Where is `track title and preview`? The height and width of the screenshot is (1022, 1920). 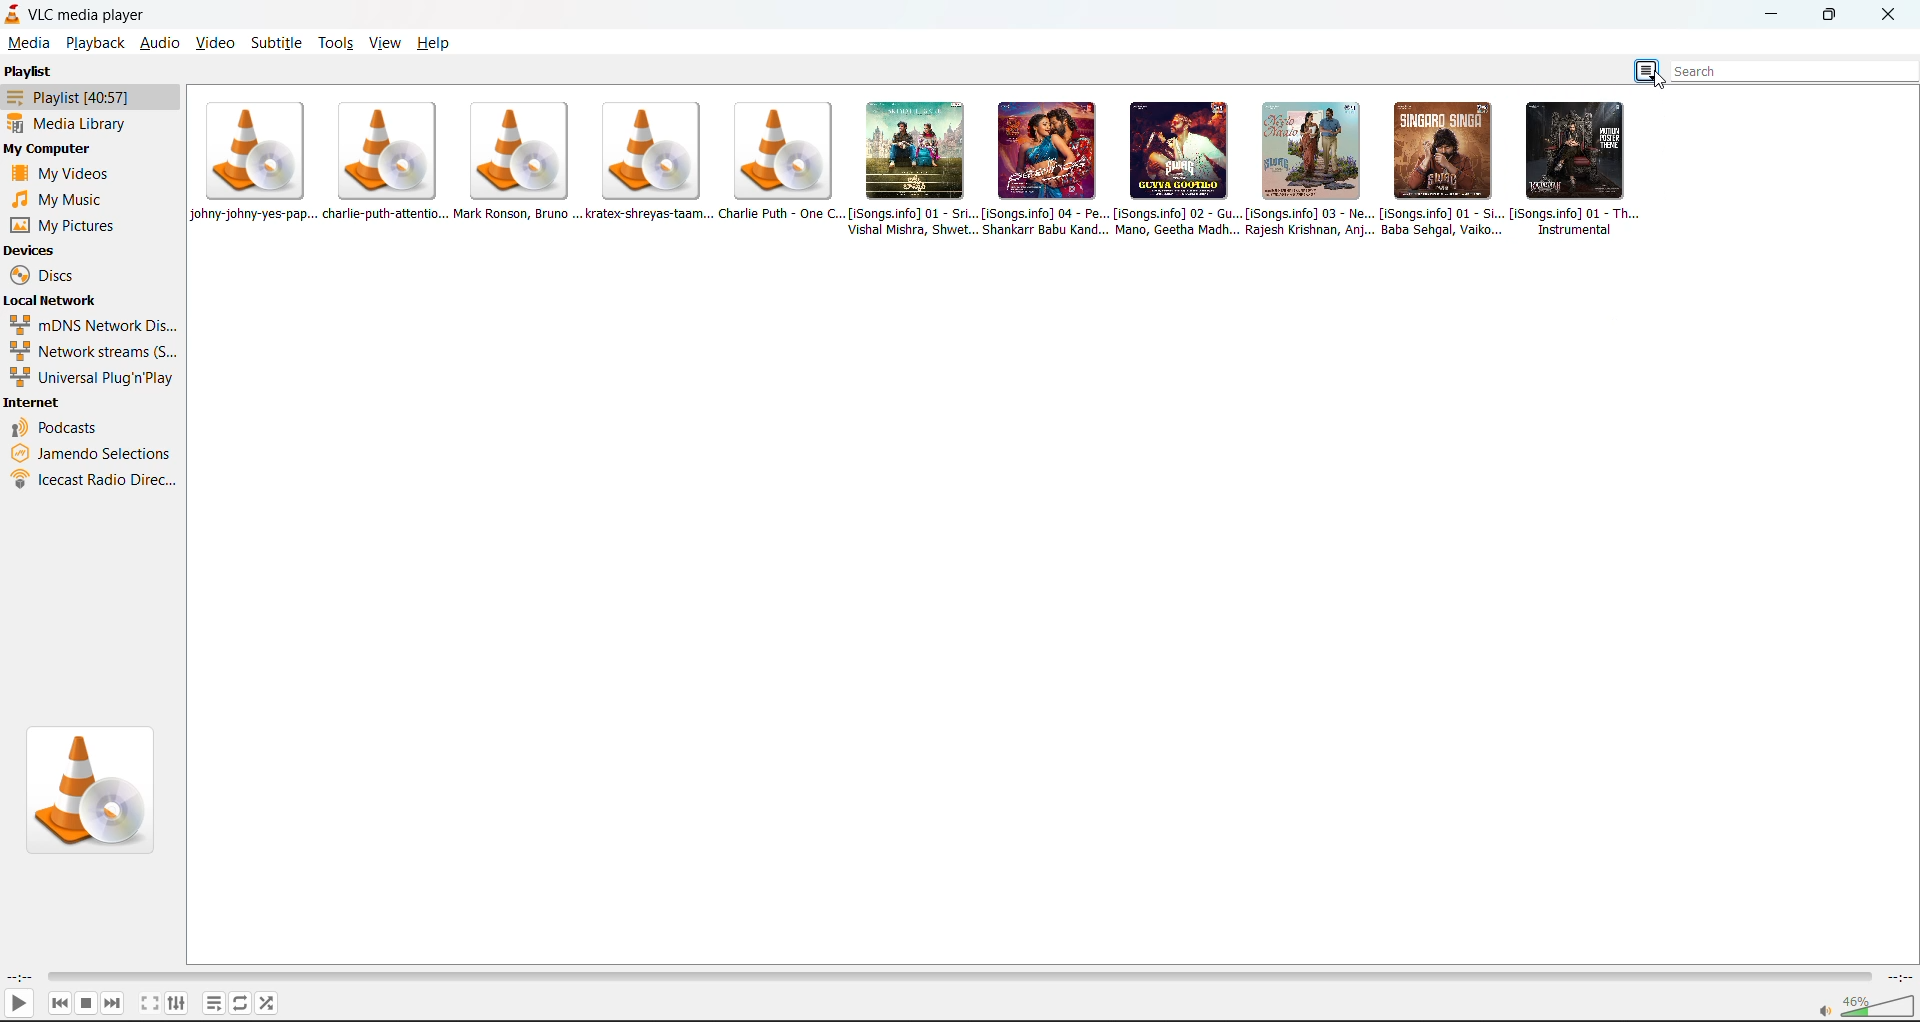
track title and preview is located at coordinates (1176, 169).